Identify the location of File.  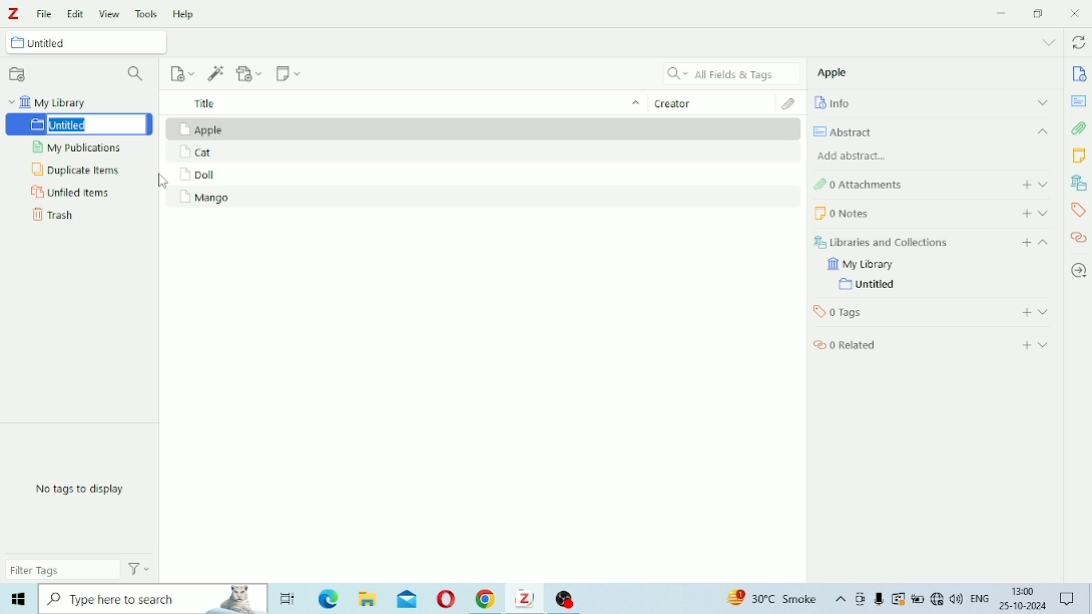
(44, 14).